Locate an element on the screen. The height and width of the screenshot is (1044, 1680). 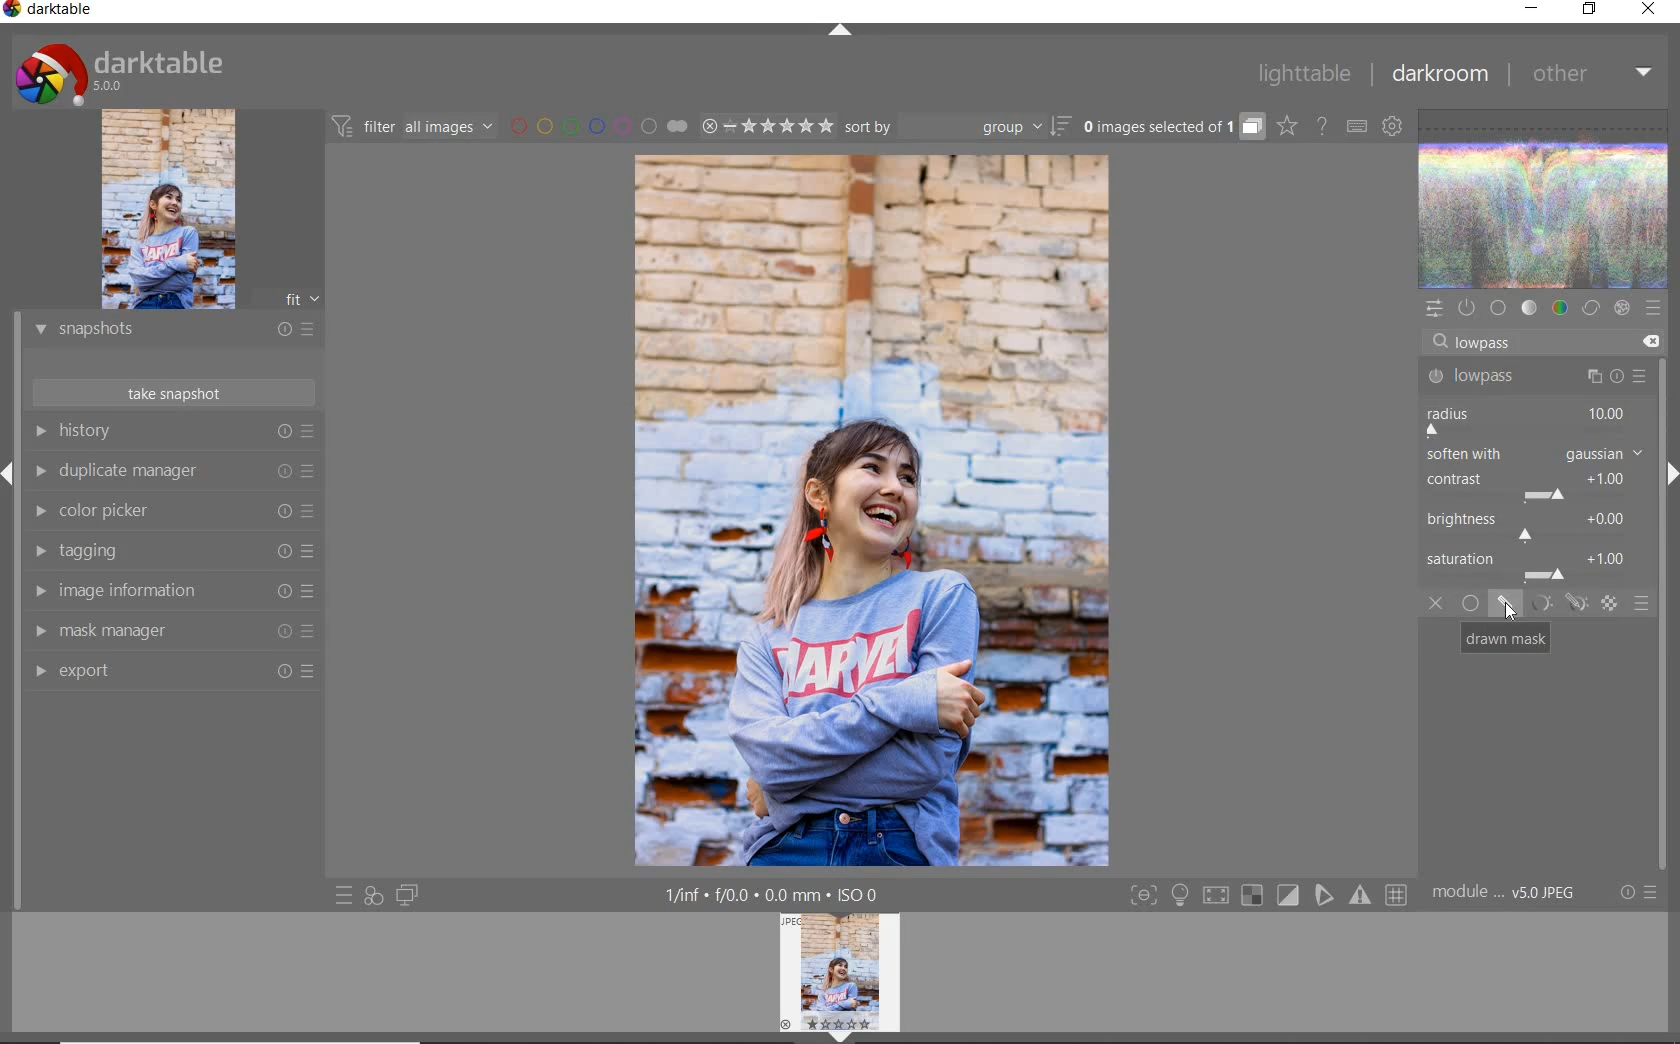
quick access to presets is located at coordinates (346, 894).